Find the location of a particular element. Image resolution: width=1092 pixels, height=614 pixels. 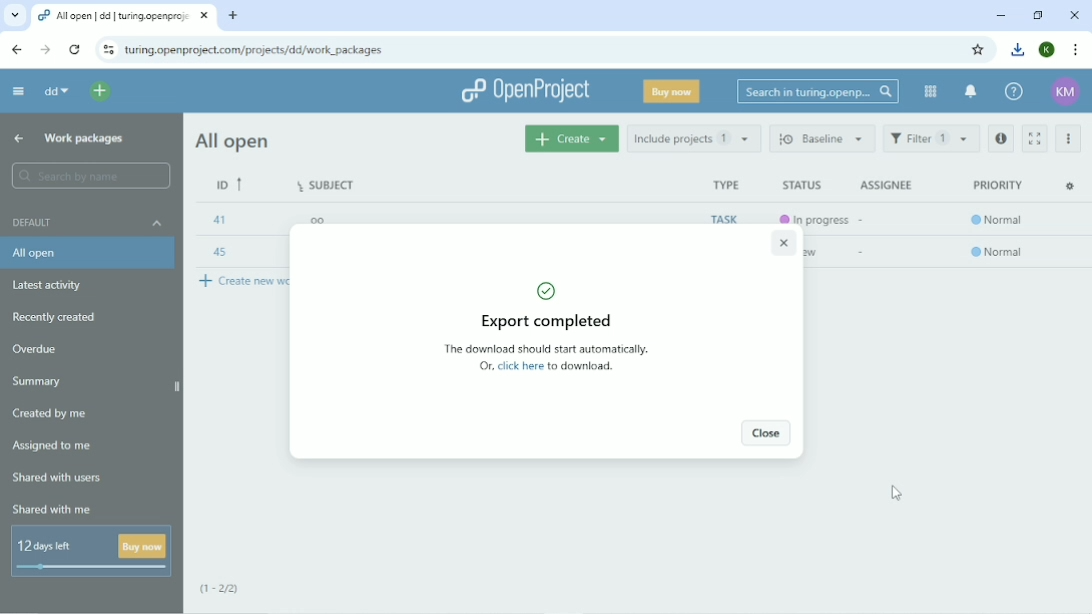

41 is located at coordinates (218, 219).